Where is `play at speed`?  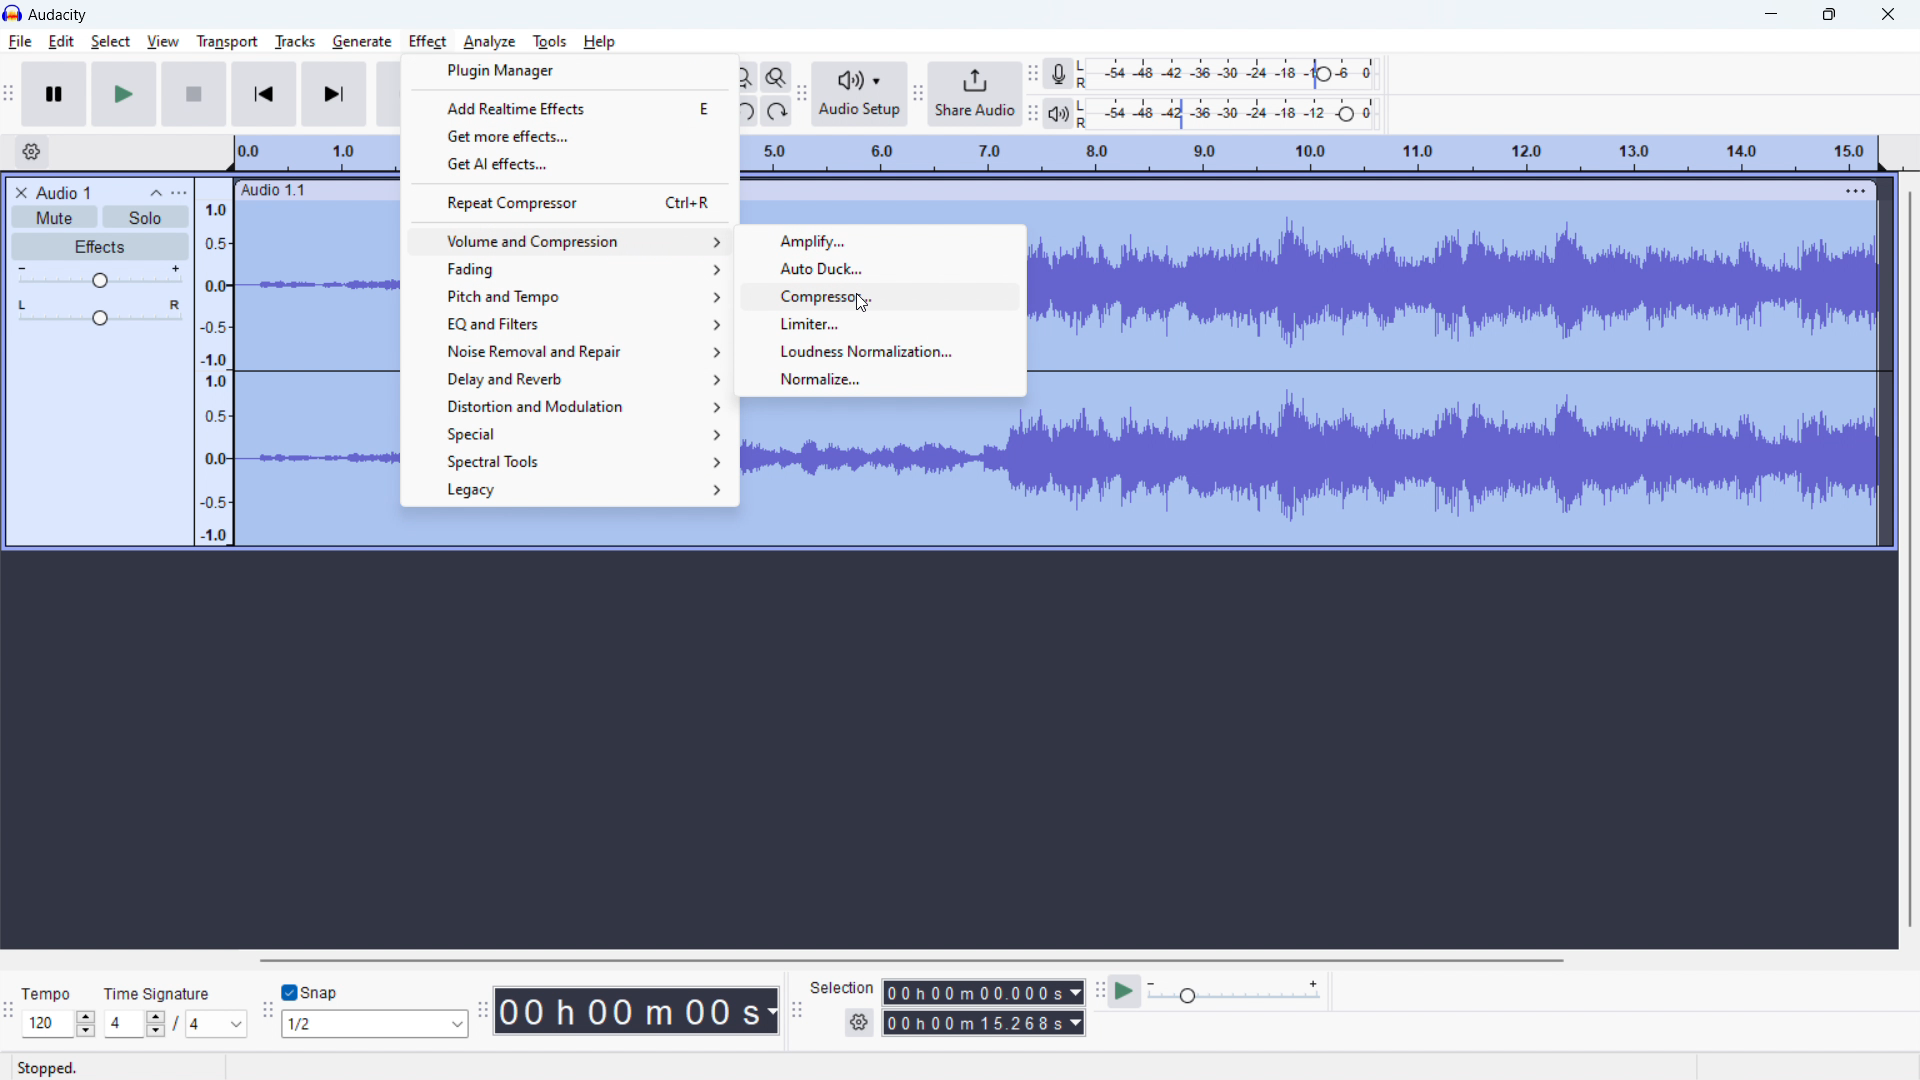 play at speed is located at coordinates (1125, 992).